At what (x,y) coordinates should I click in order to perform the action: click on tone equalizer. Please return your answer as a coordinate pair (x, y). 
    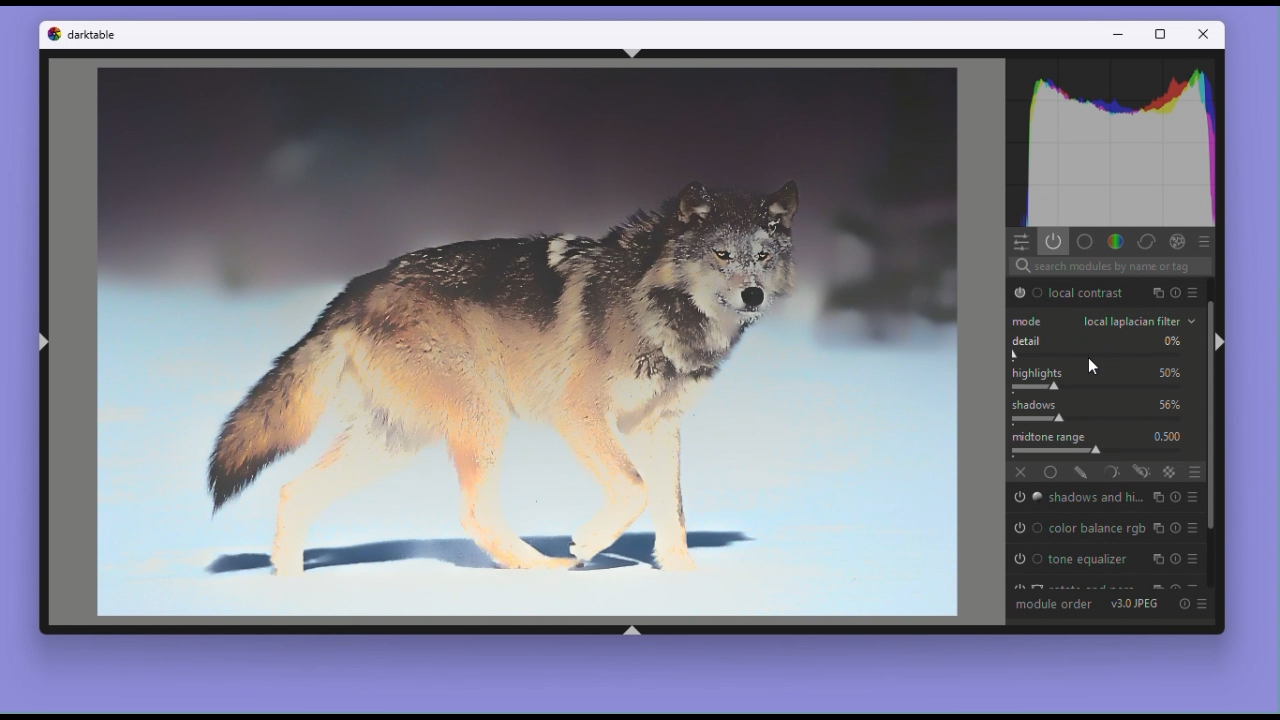
    Looking at the image, I should click on (1091, 560).